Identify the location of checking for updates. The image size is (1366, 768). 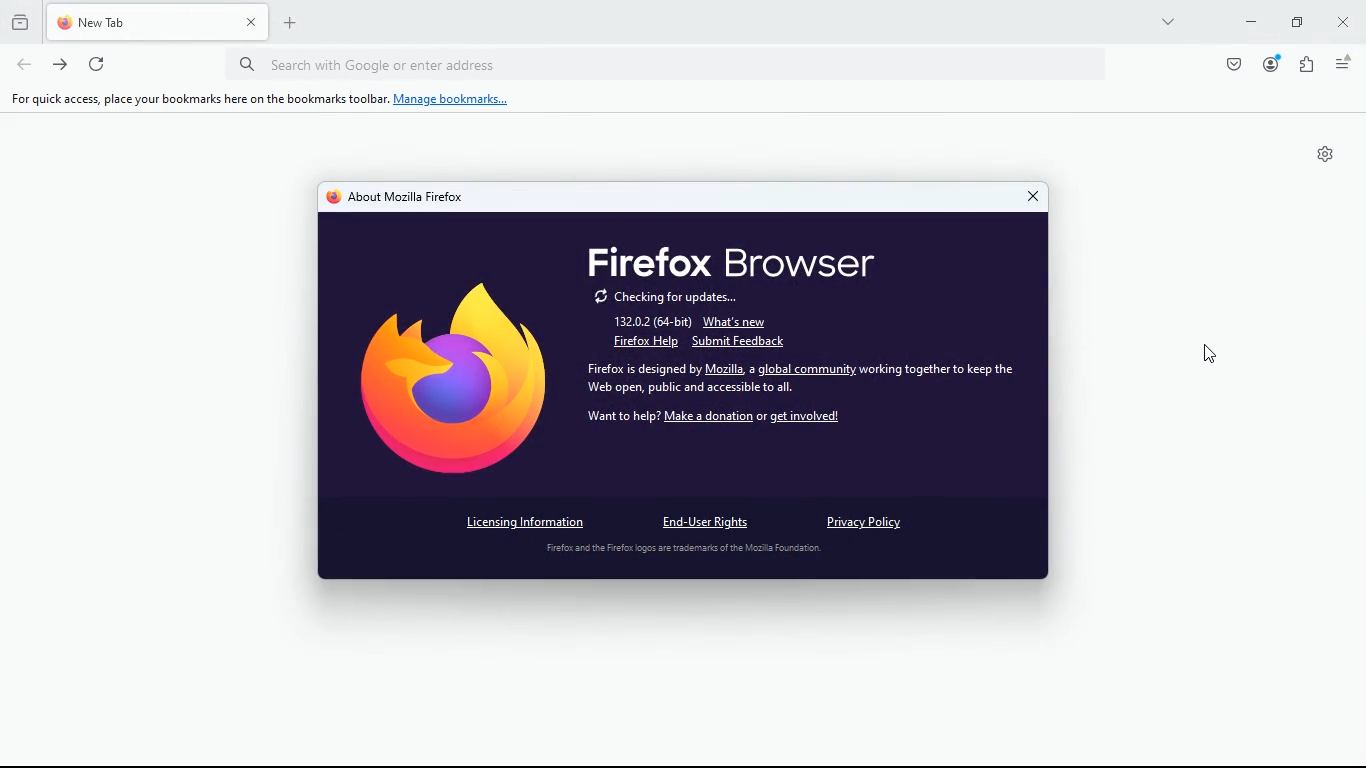
(665, 296).